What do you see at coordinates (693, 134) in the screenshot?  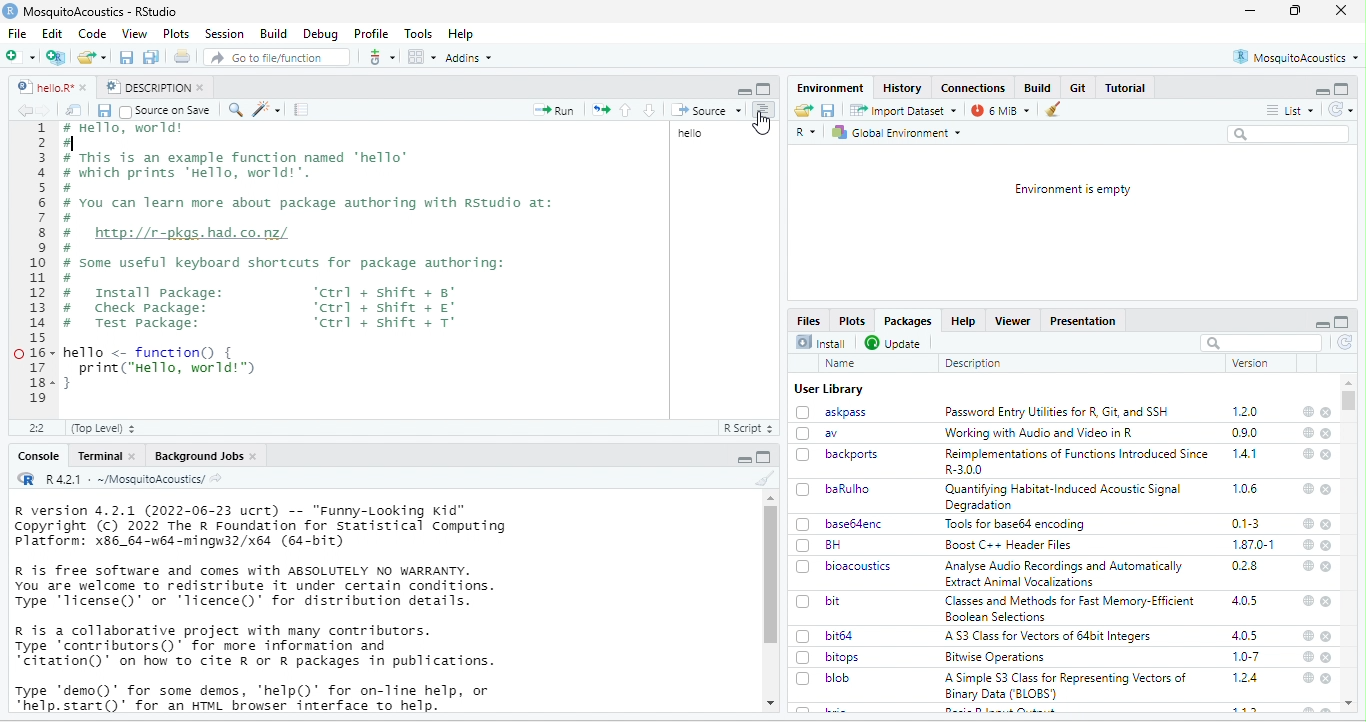 I see `hello` at bounding box center [693, 134].